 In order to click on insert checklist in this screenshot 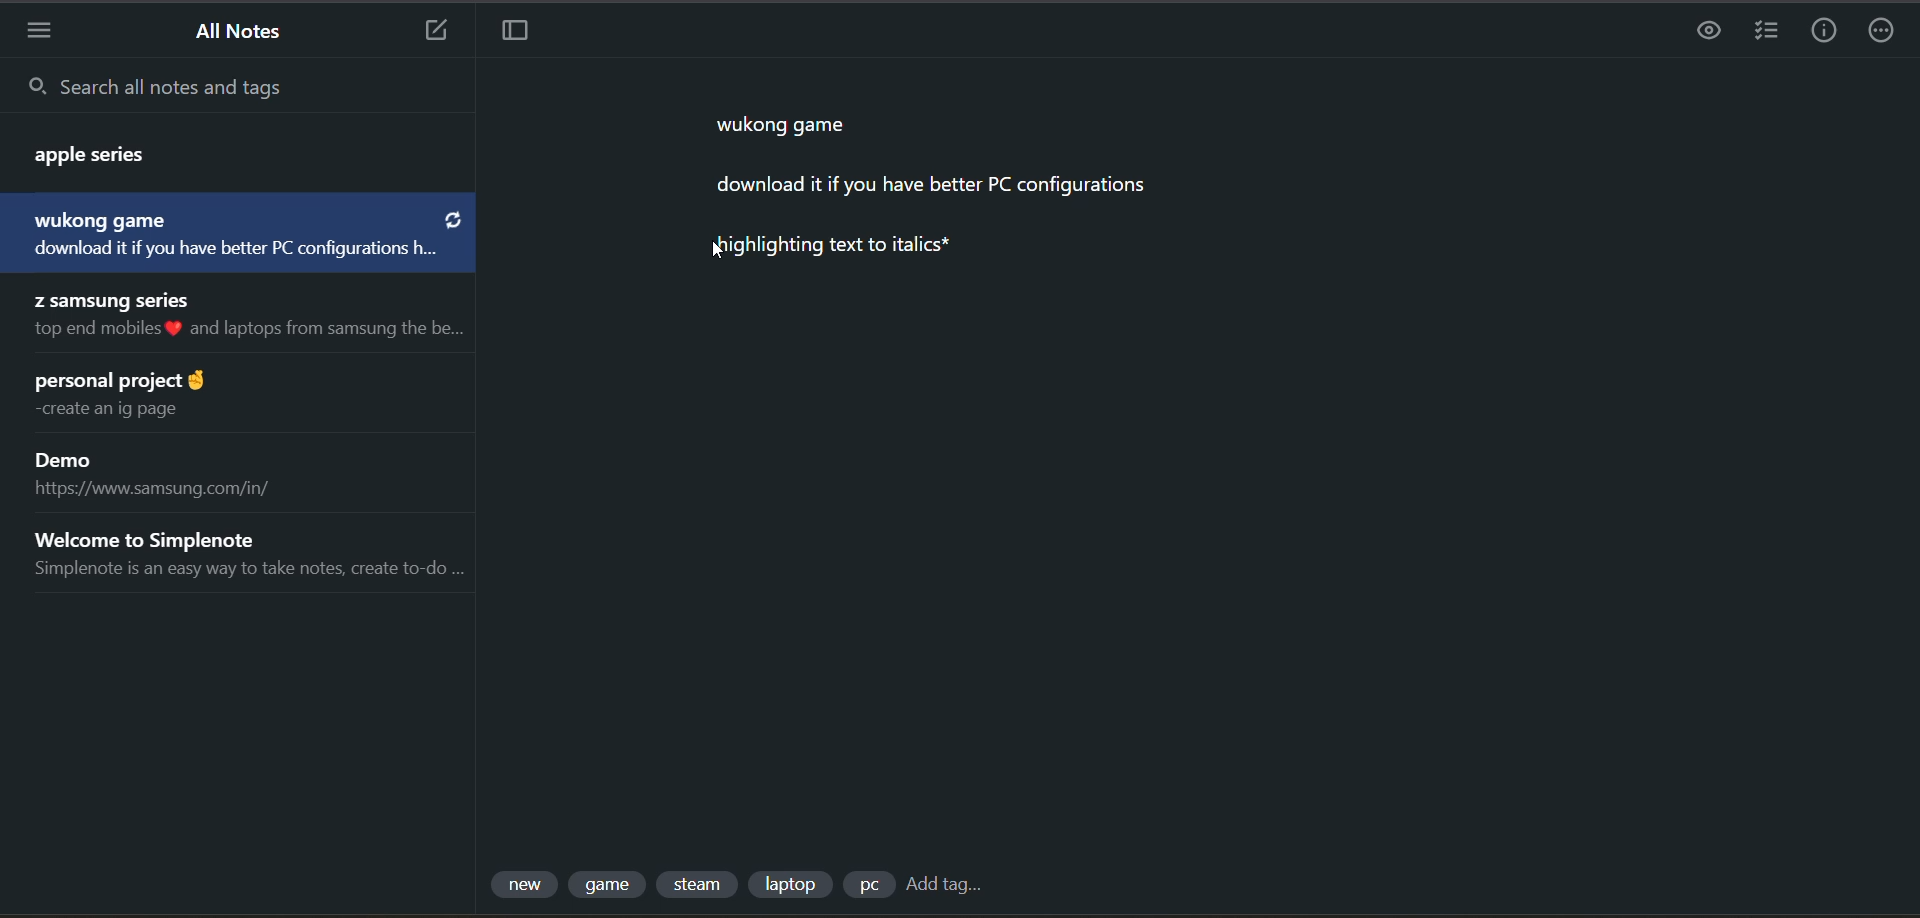, I will do `click(1767, 32)`.